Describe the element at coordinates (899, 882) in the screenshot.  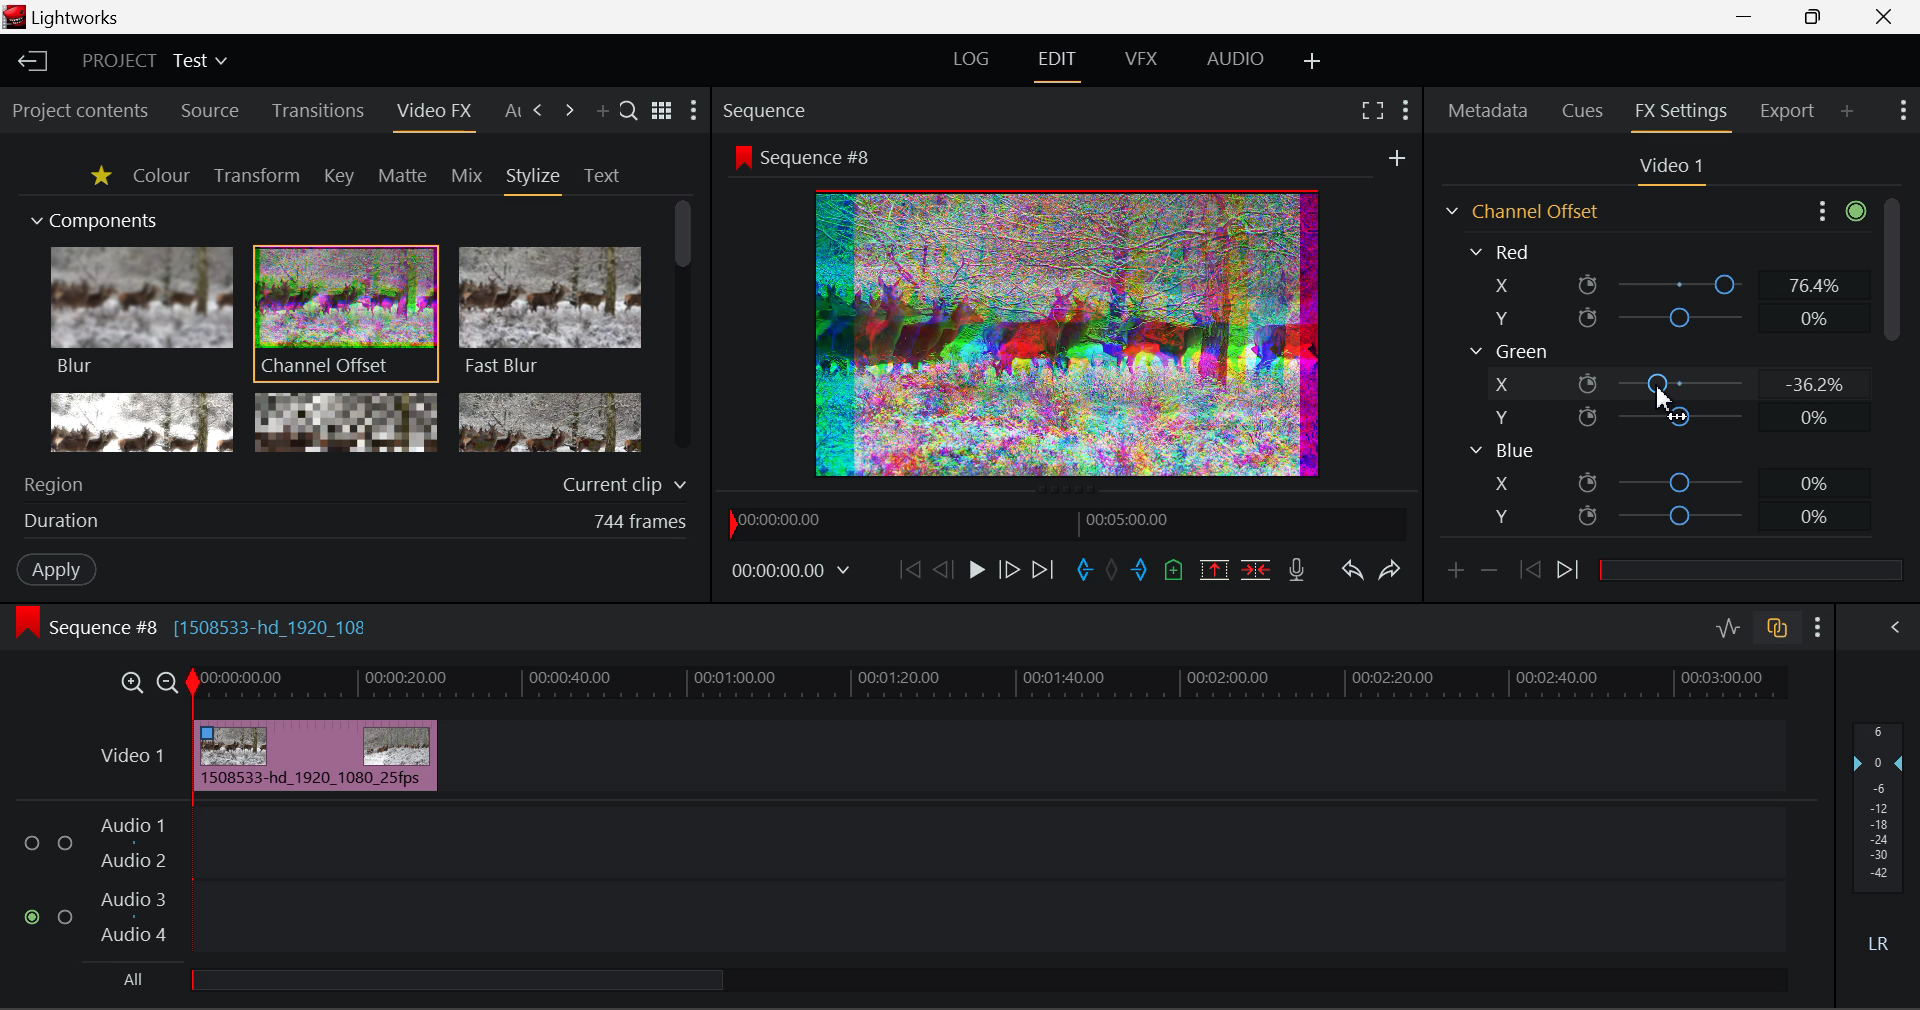
I see `Audio Input Field` at that location.